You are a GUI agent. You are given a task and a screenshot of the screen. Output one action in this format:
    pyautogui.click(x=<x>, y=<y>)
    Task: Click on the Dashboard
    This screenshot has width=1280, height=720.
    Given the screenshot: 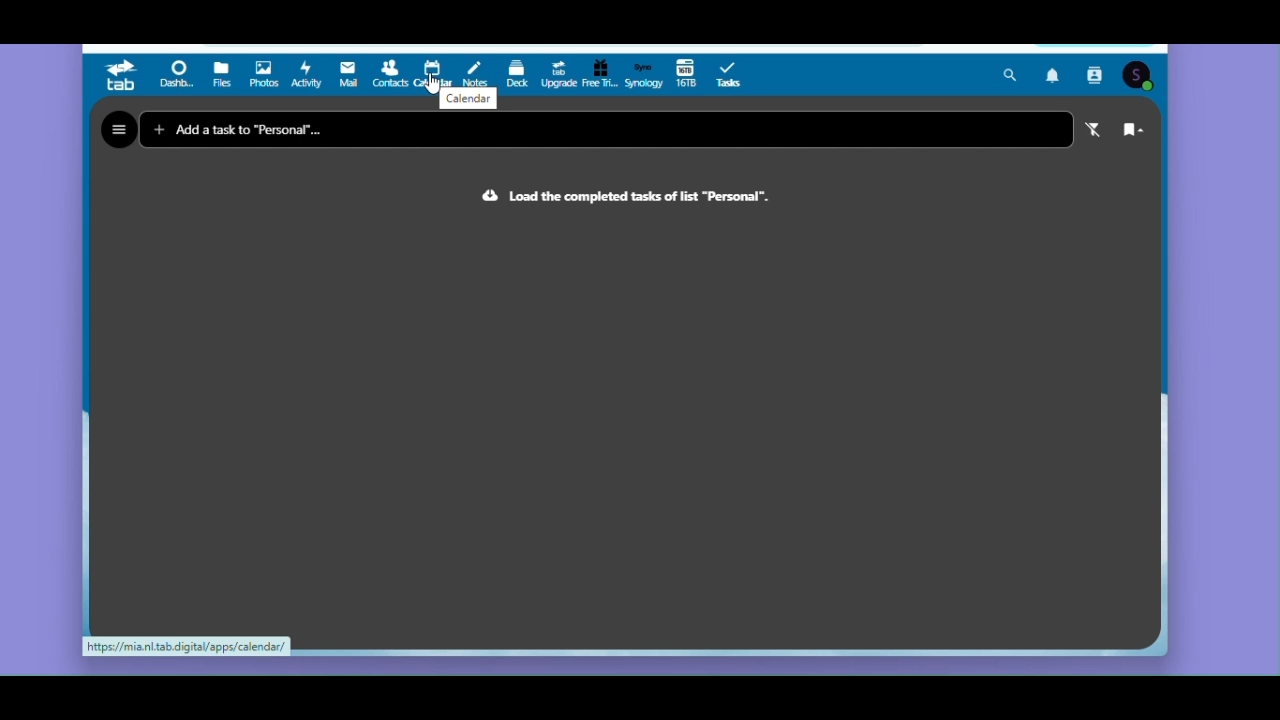 What is the action you would take?
    pyautogui.click(x=179, y=76)
    